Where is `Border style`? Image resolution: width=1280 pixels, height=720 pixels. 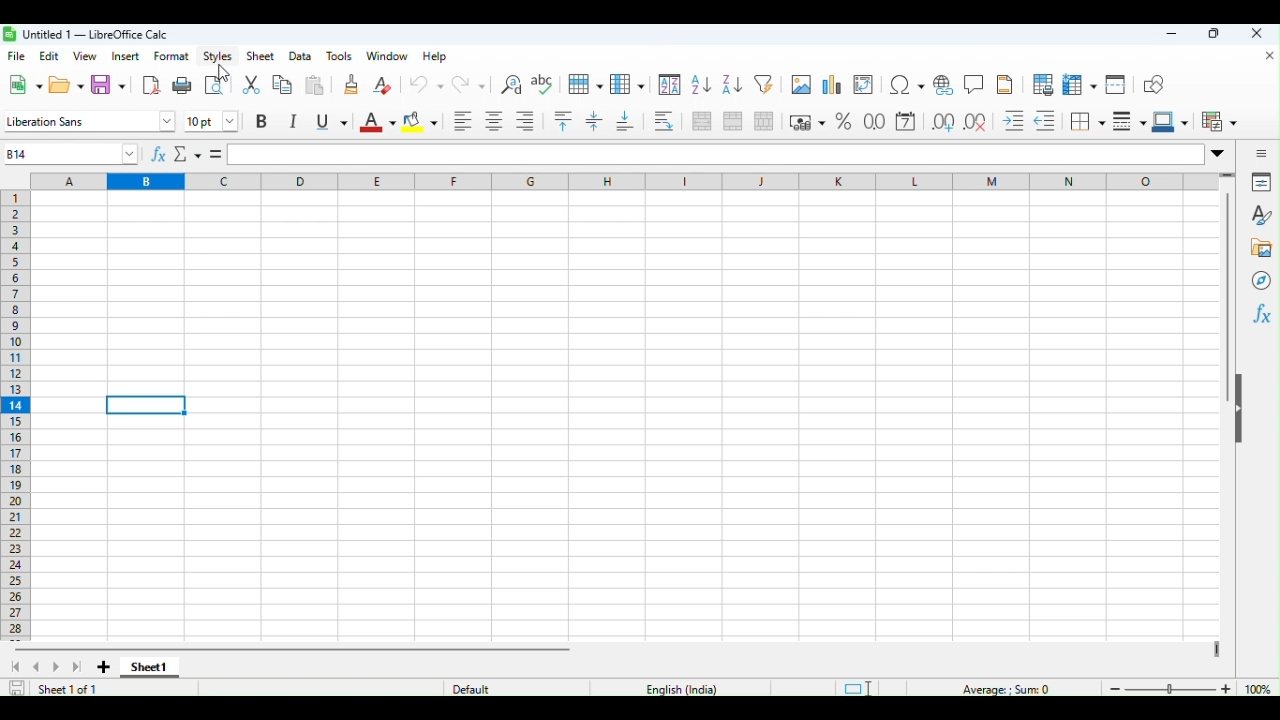
Border style is located at coordinates (1130, 123).